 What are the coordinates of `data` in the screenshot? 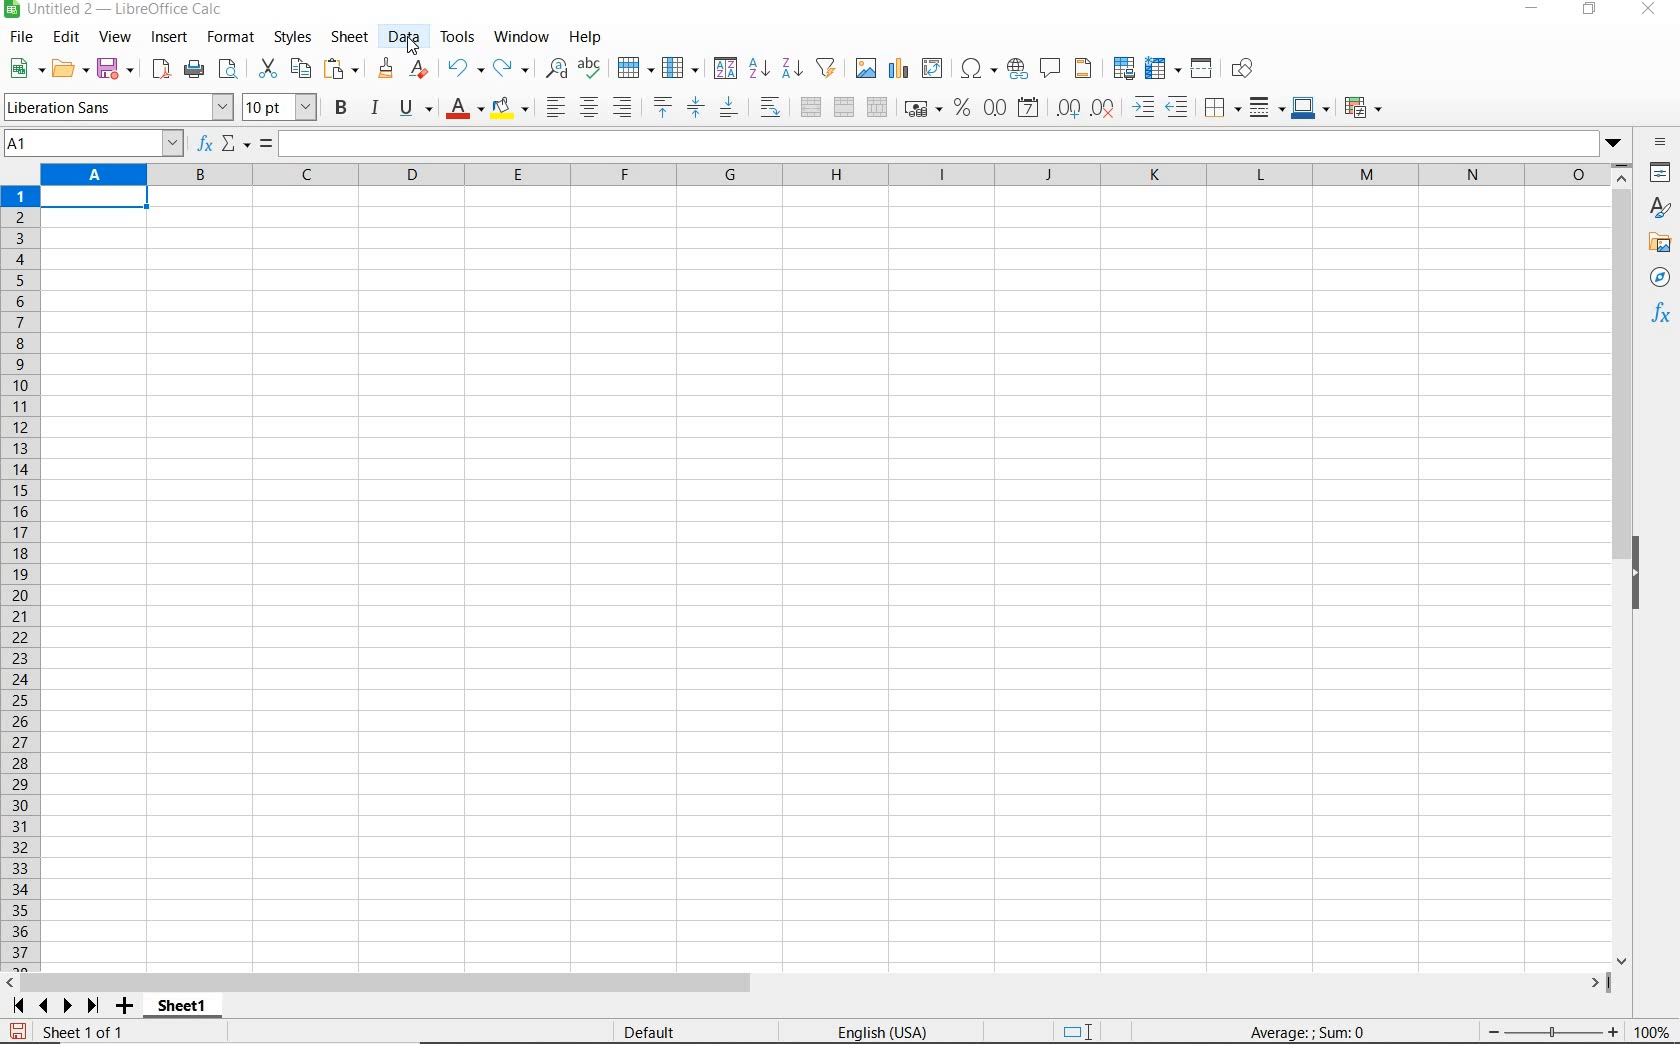 It's located at (403, 36).